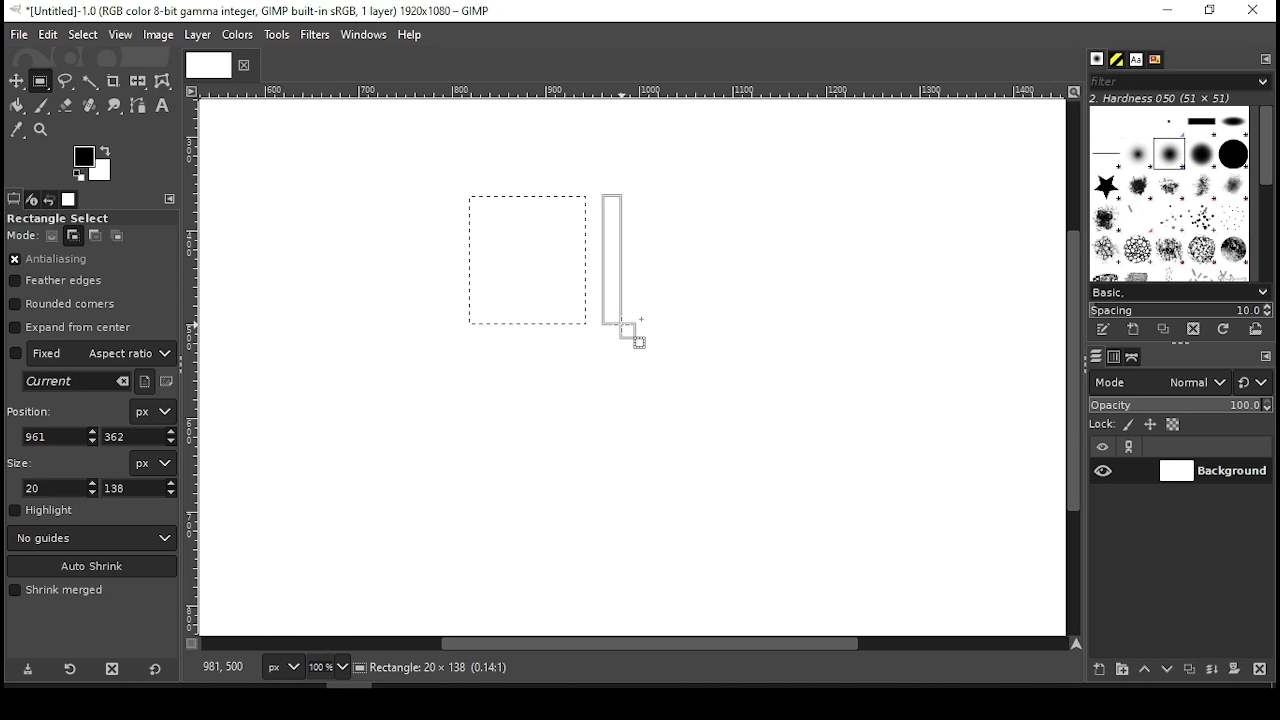 Image resolution: width=1280 pixels, height=720 pixels. What do you see at coordinates (1117, 60) in the screenshot?
I see `pattern` at bounding box center [1117, 60].